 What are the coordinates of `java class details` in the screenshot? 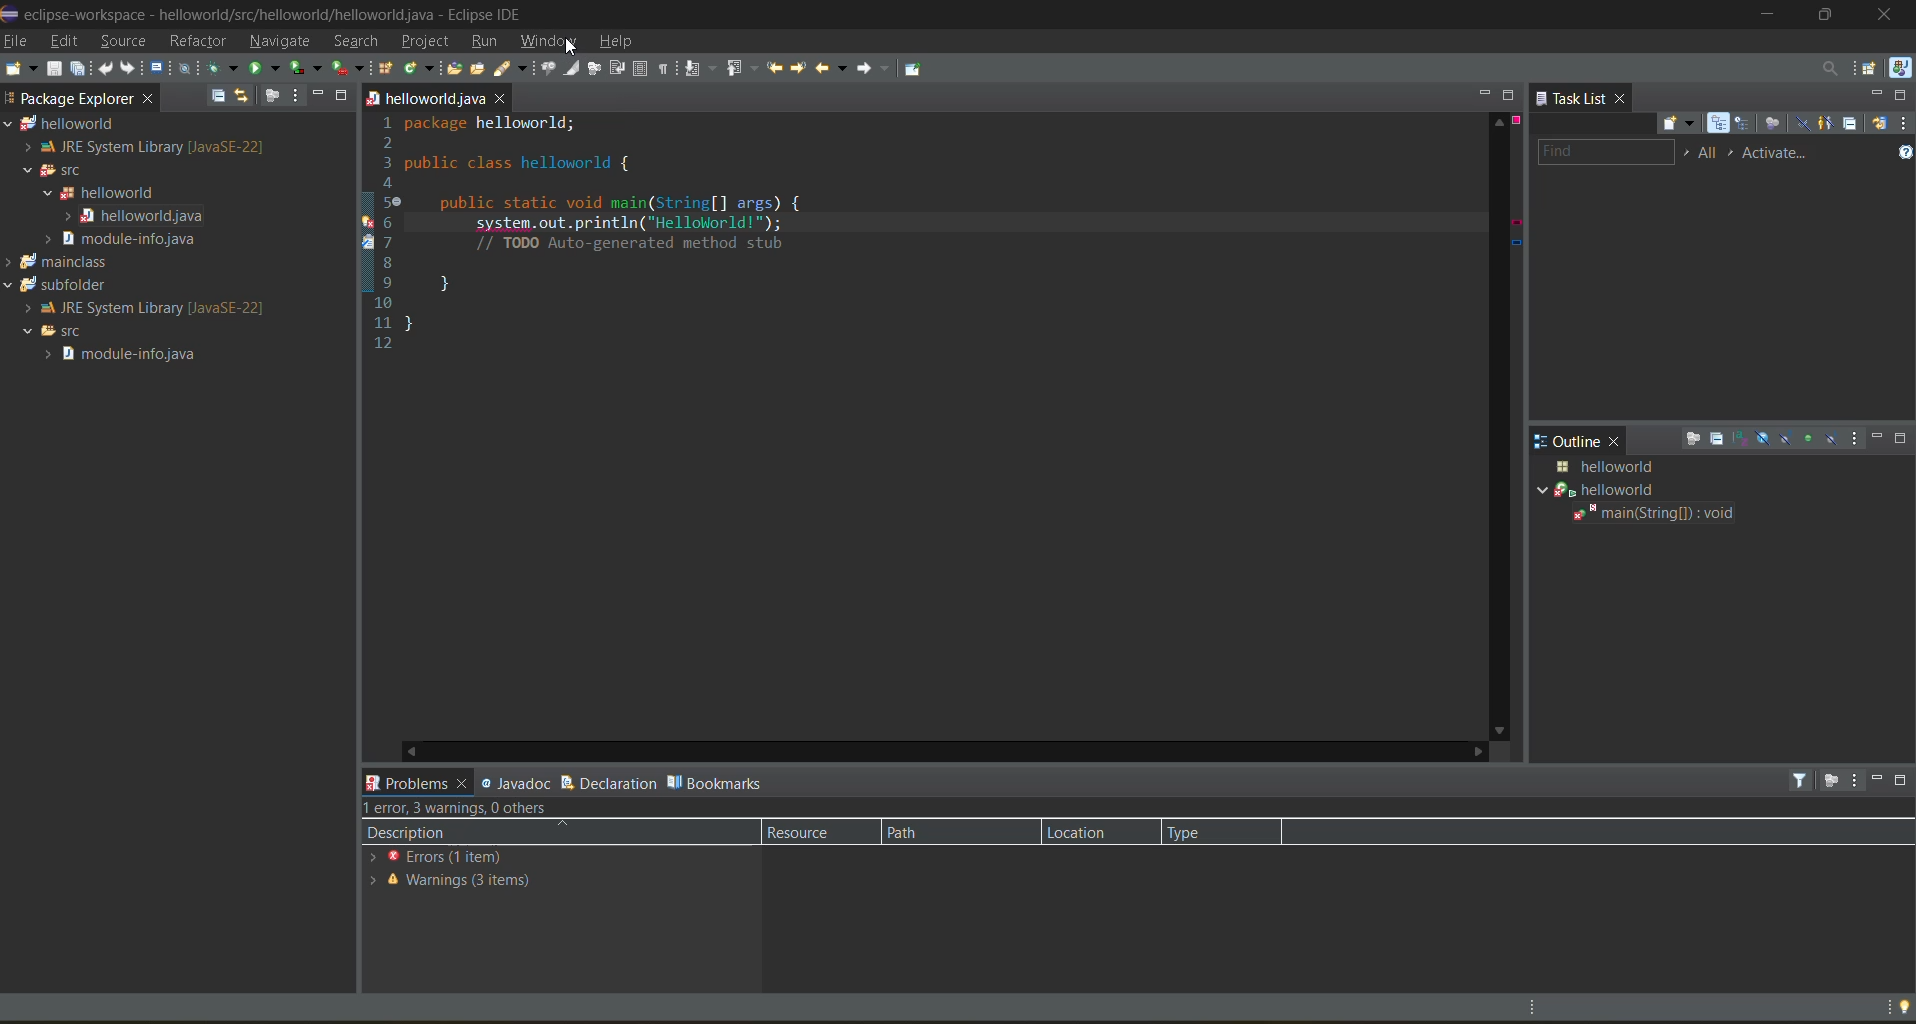 It's located at (1646, 465).